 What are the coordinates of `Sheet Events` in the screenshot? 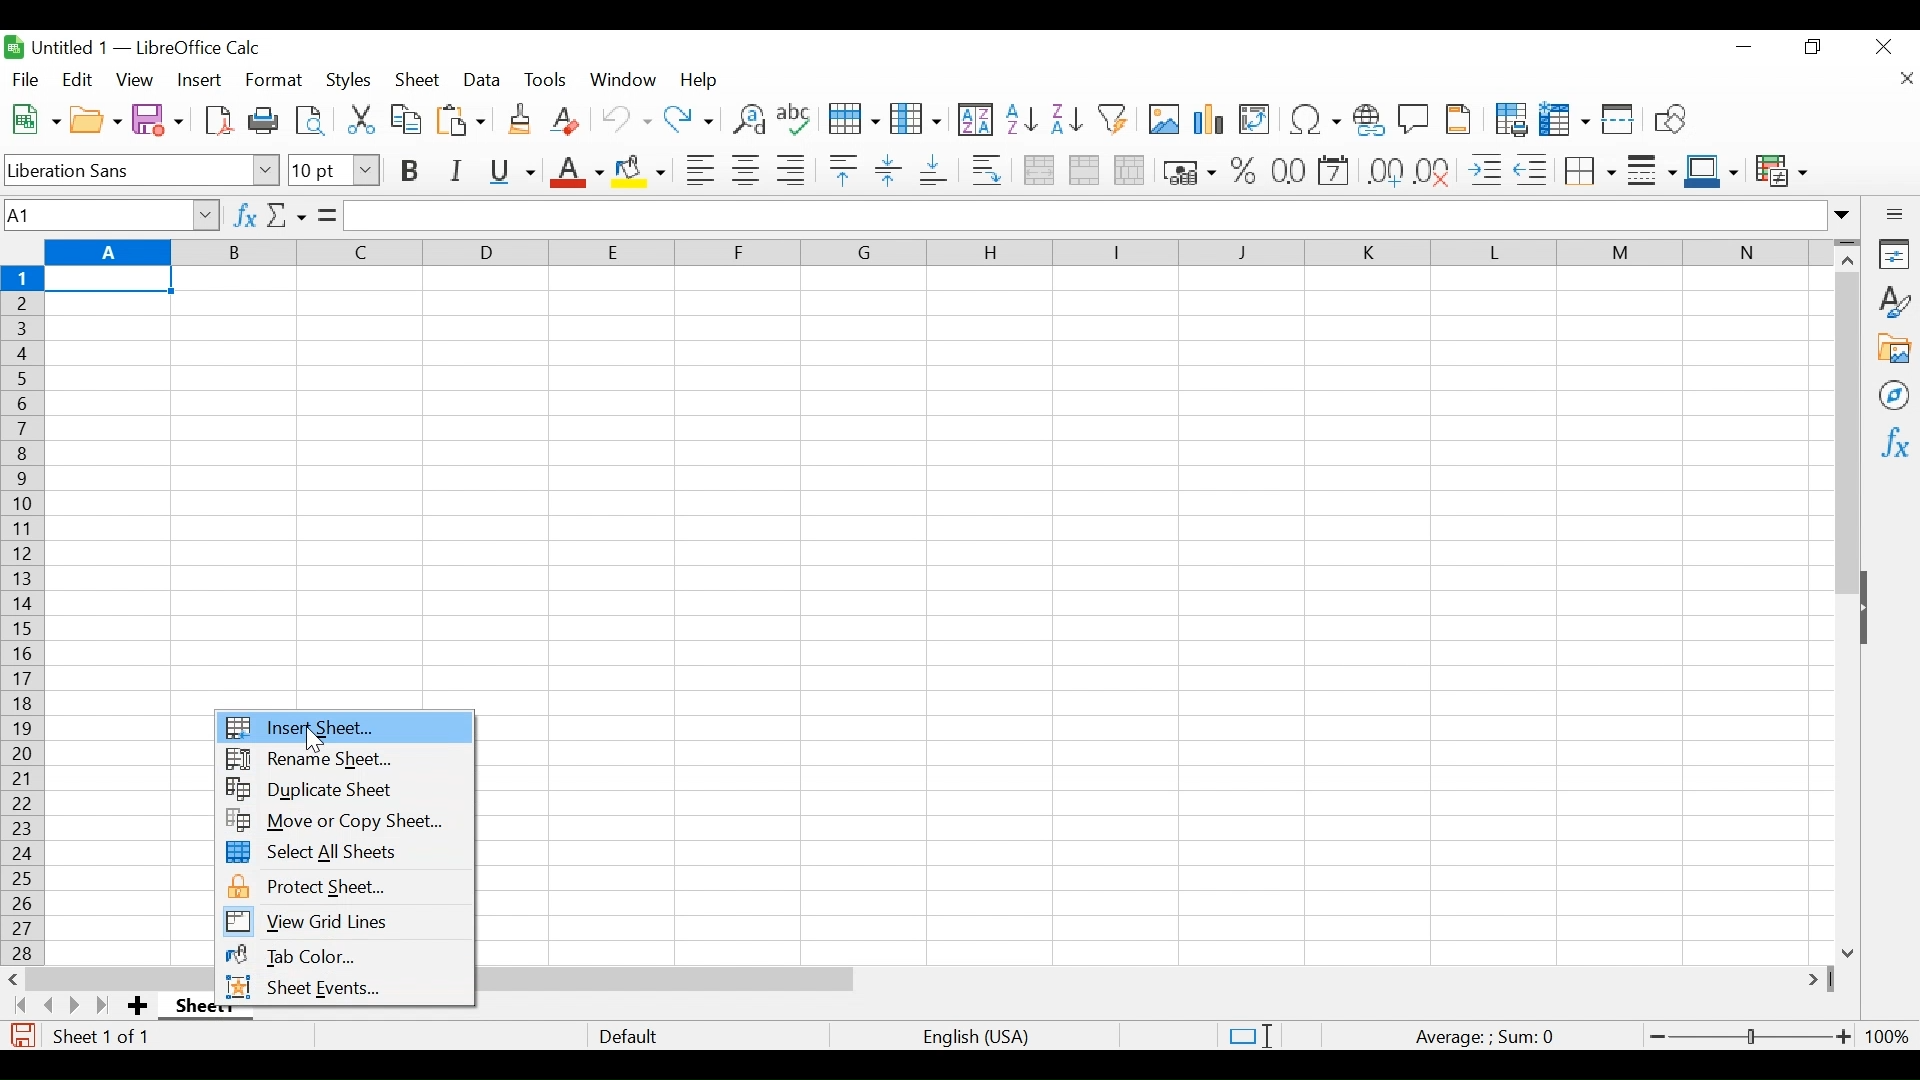 It's located at (345, 984).